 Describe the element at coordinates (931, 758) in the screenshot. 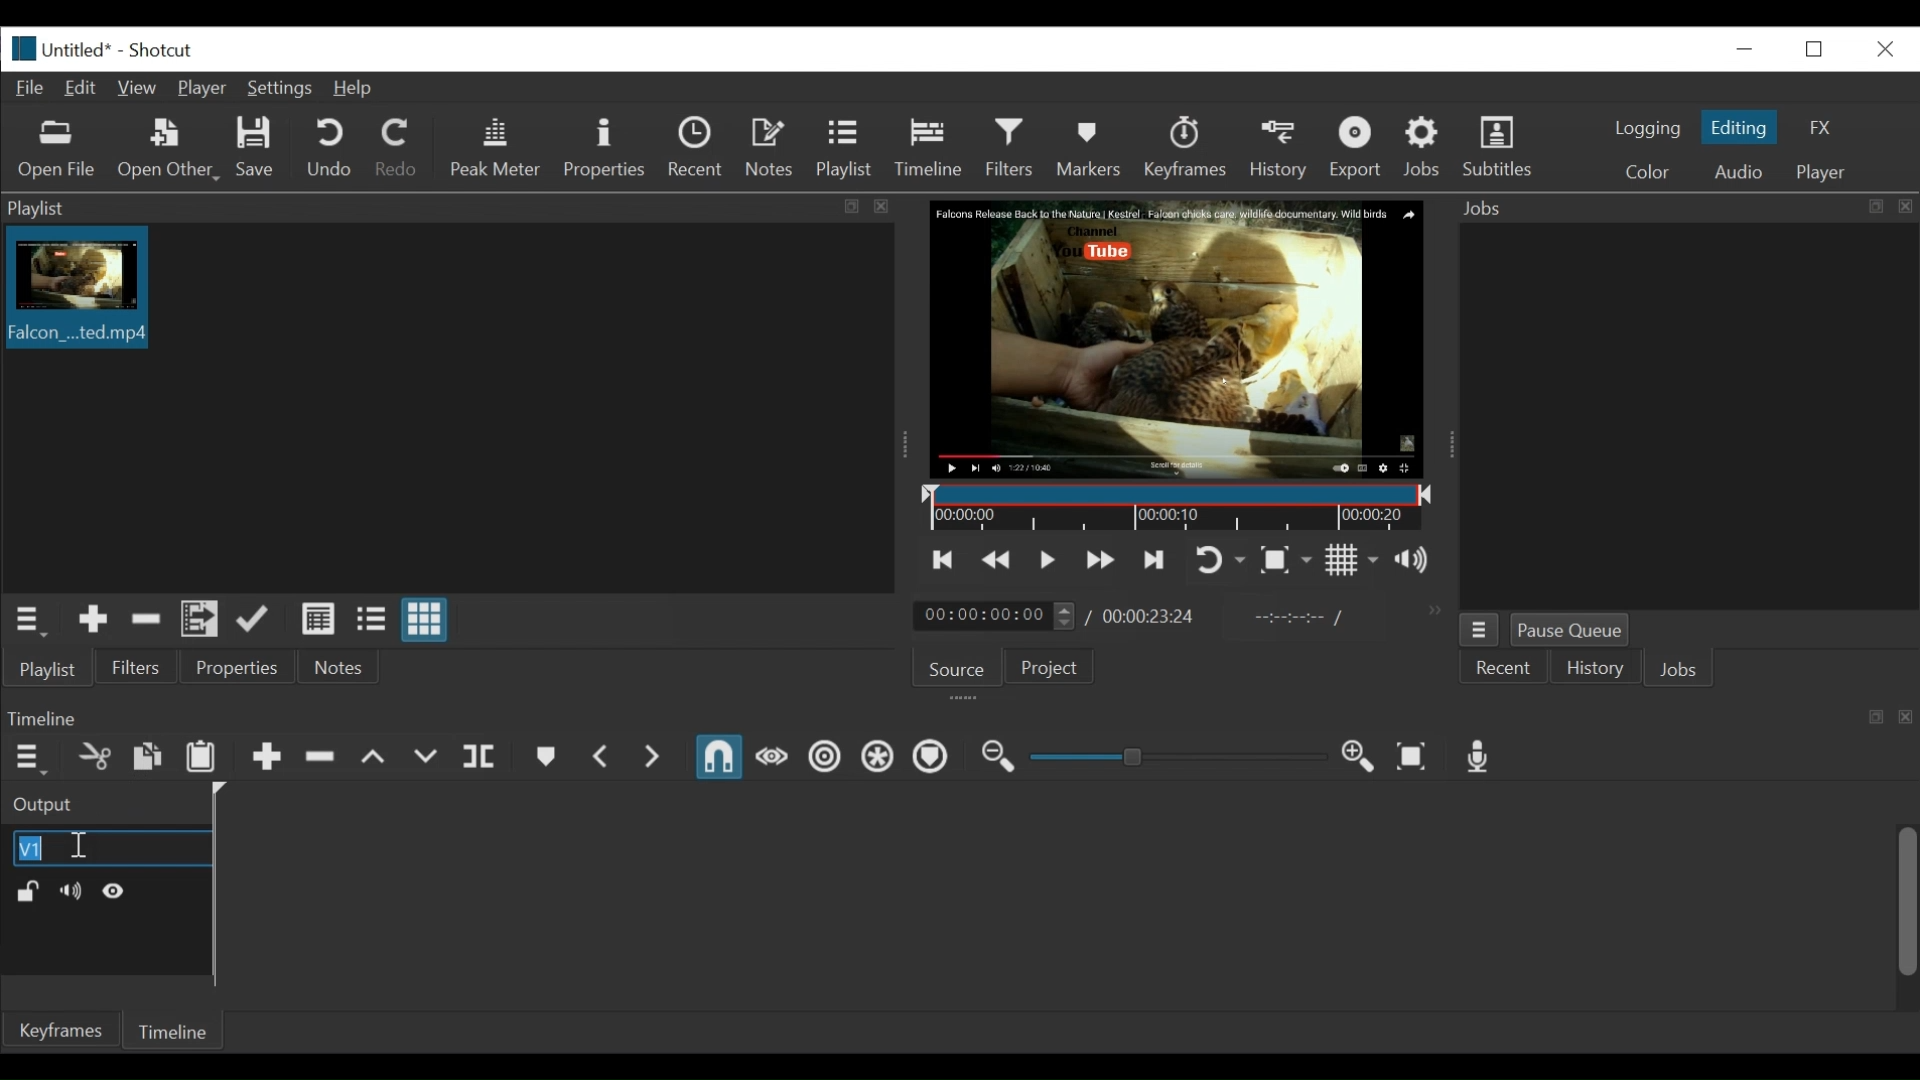

I see `Ripple Markers` at that location.